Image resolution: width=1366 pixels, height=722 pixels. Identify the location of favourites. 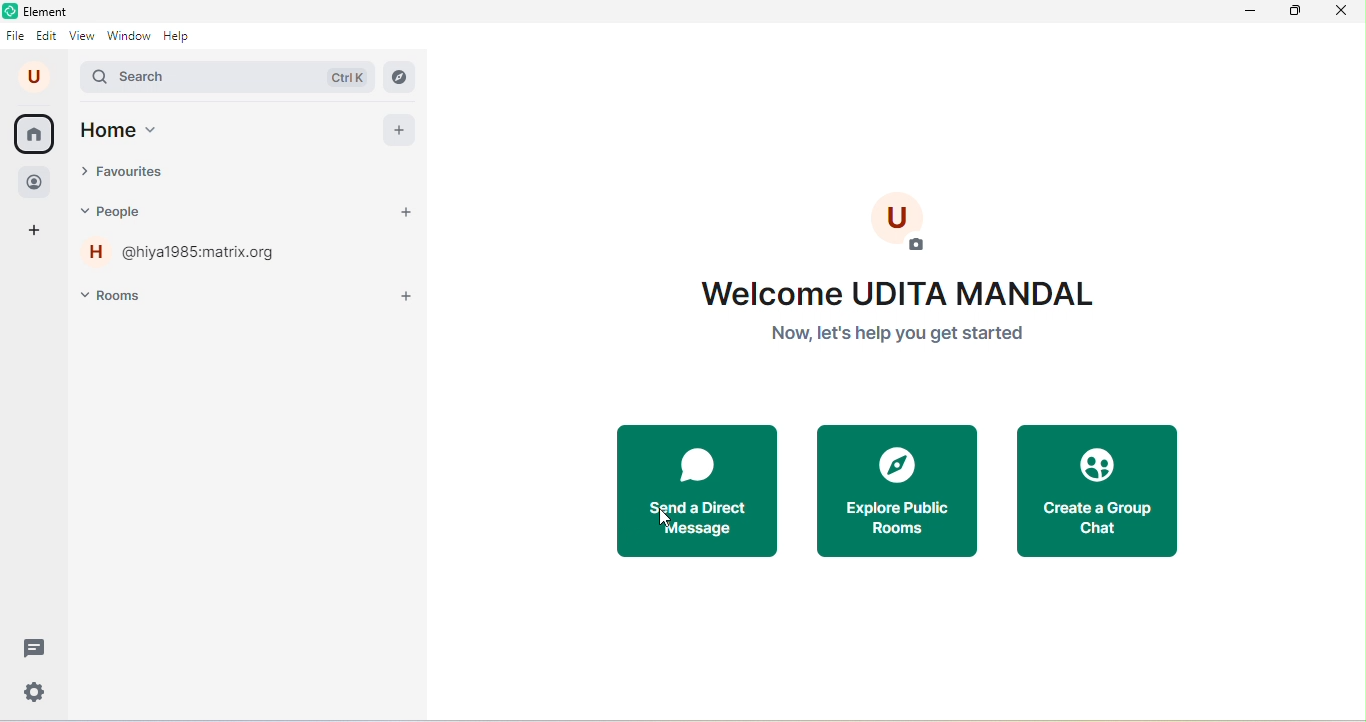
(140, 174).